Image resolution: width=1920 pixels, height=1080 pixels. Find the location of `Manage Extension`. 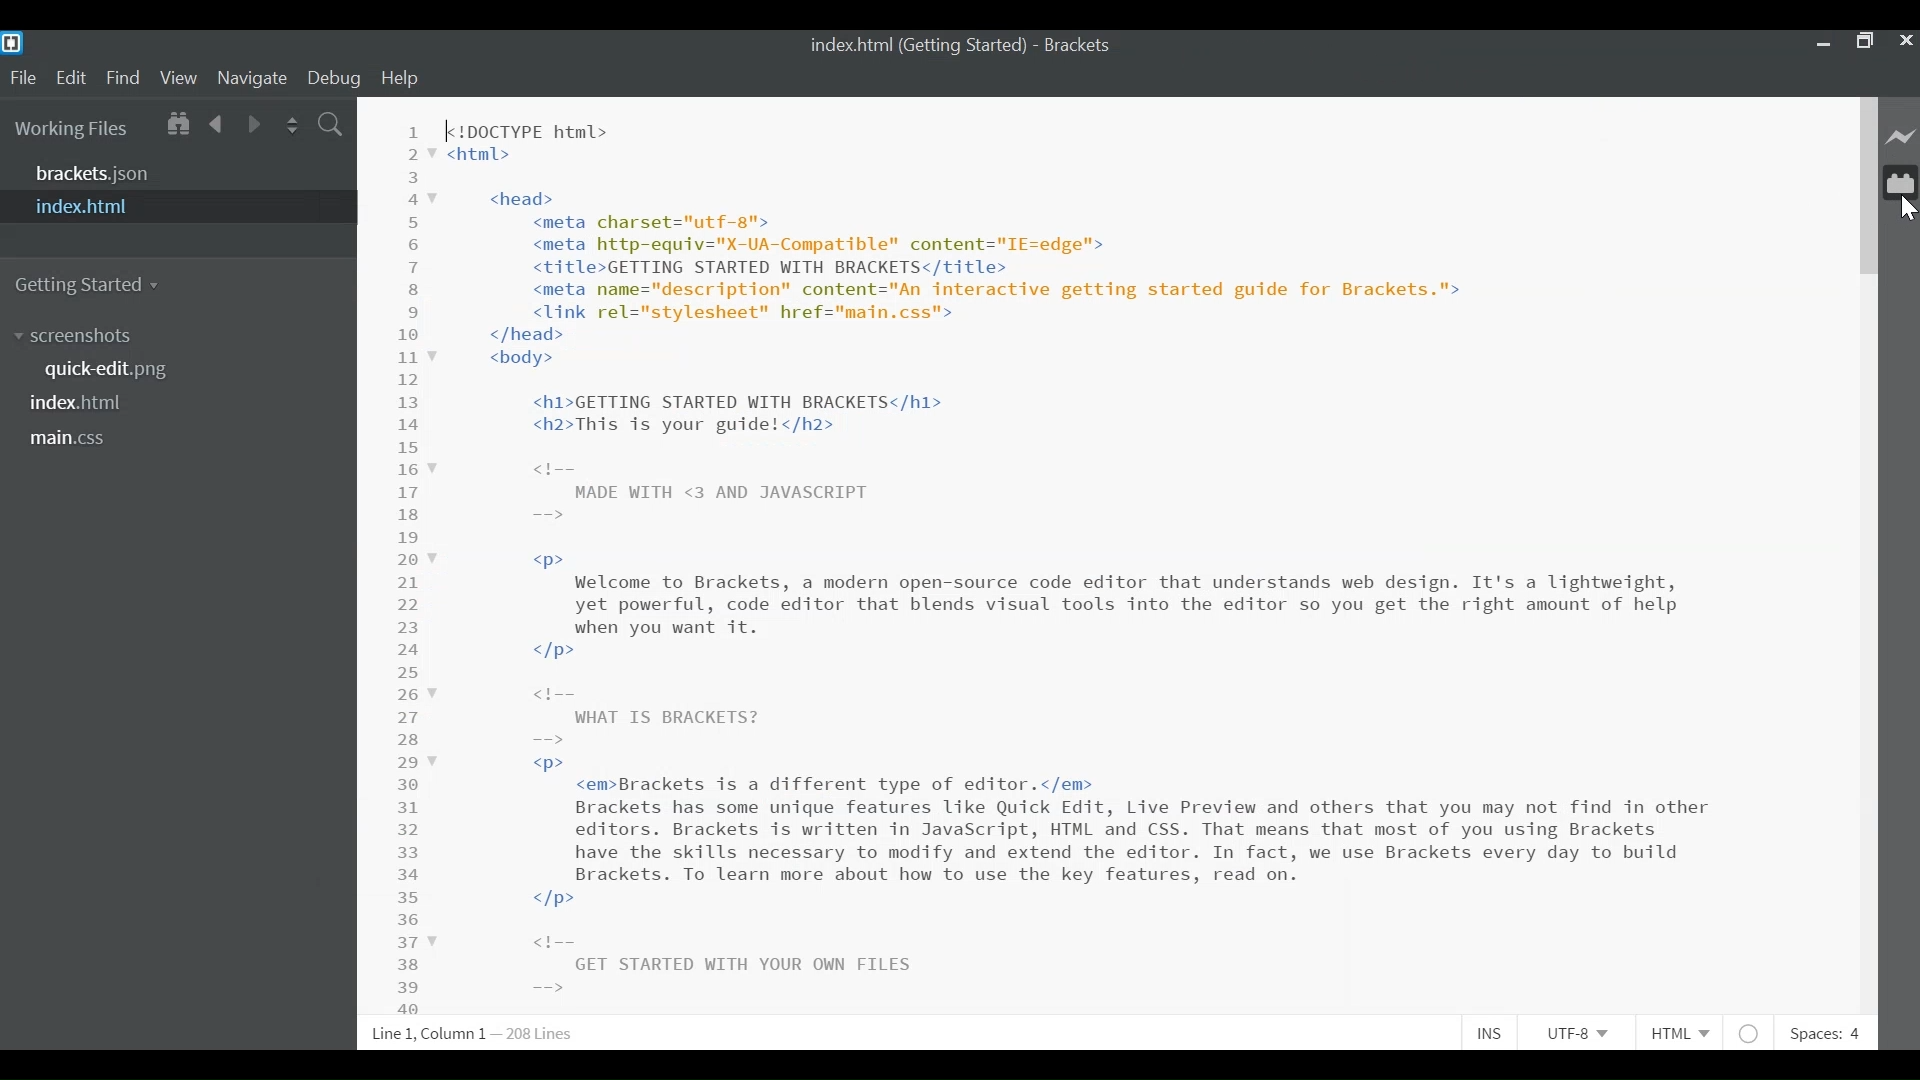

Manage Extension is located at coordinates (1899, 183).